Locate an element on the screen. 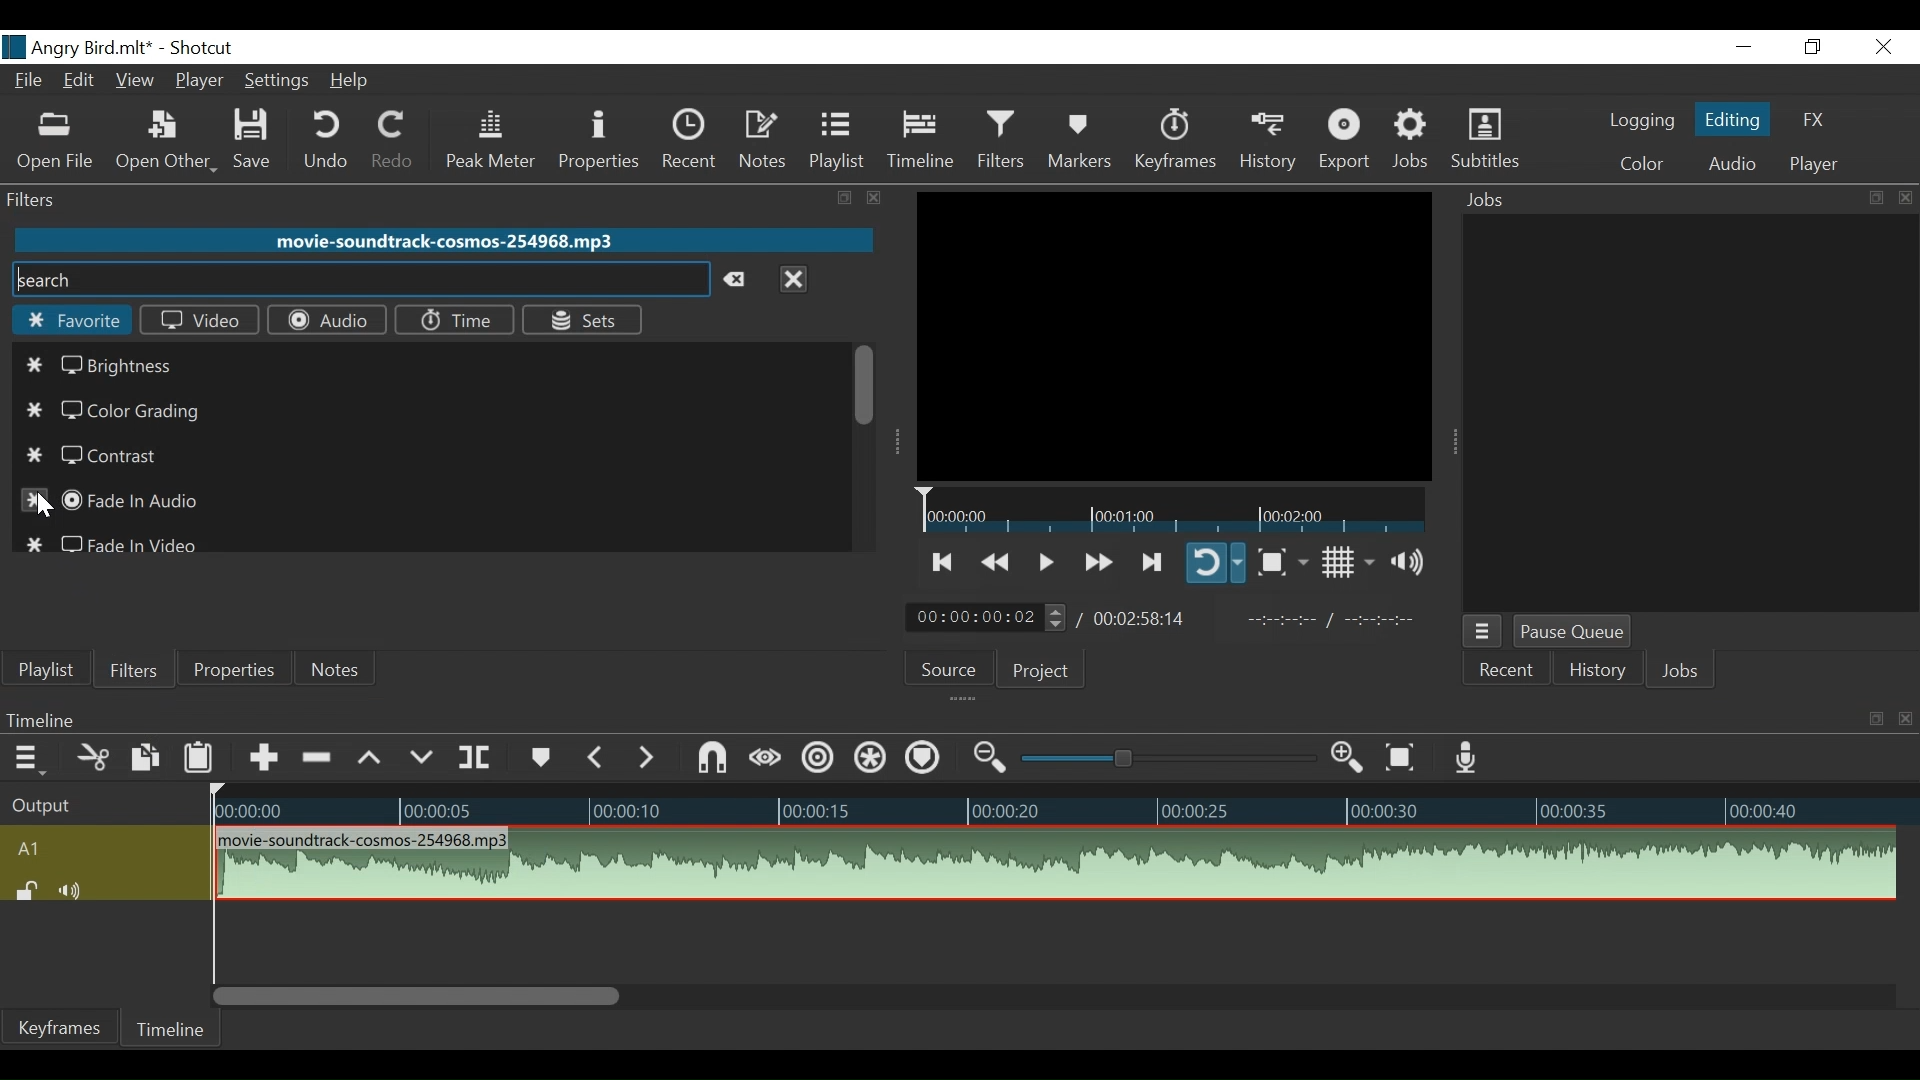 This screenshot has width=1920, height=1080. Undo is located at coordinates (326, 141).